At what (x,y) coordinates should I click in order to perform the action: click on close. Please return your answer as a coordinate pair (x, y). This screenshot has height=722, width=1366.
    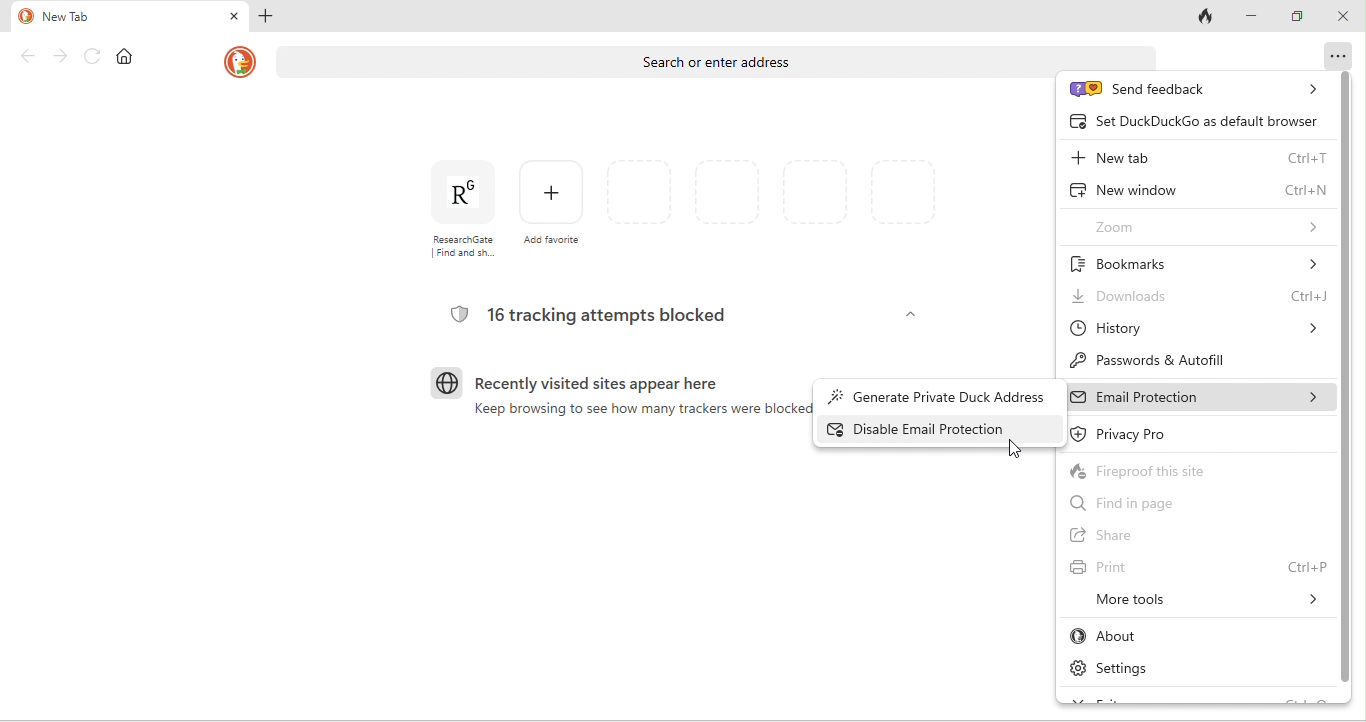
    Looking at the image, I should click on (1346, 19).